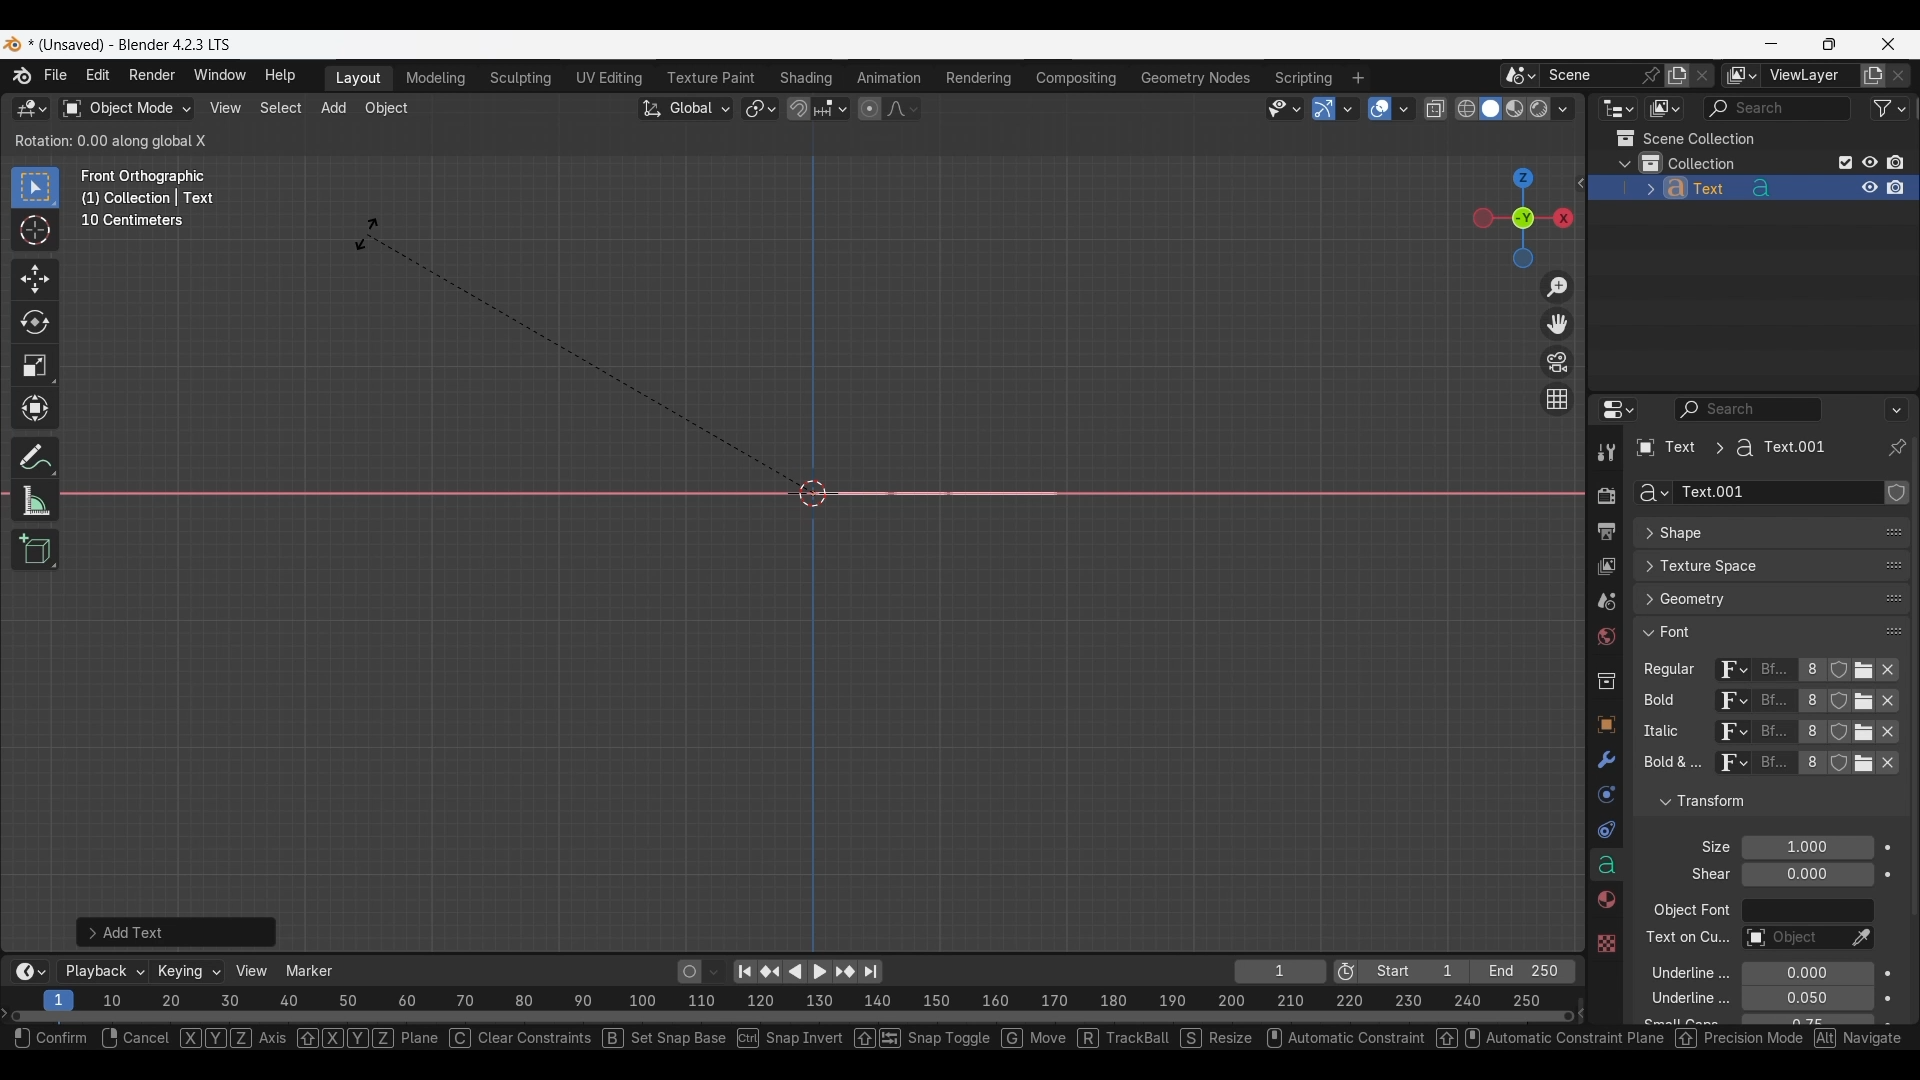  What do you see at coordinates (588, 349) in the screenshot?
I see `Rotation tool` at bounding box center [588, 349].